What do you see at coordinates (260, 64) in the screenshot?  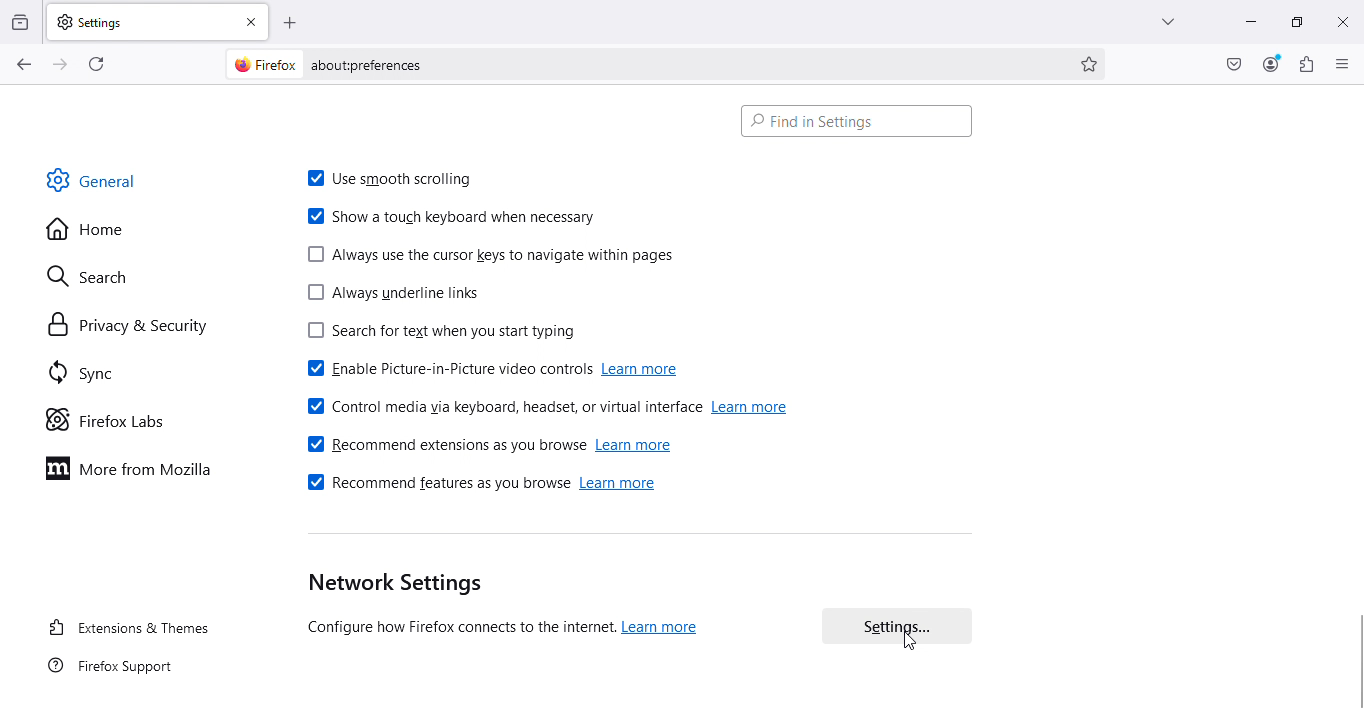 I see `firefox logo` at bounding box center [260, 64].